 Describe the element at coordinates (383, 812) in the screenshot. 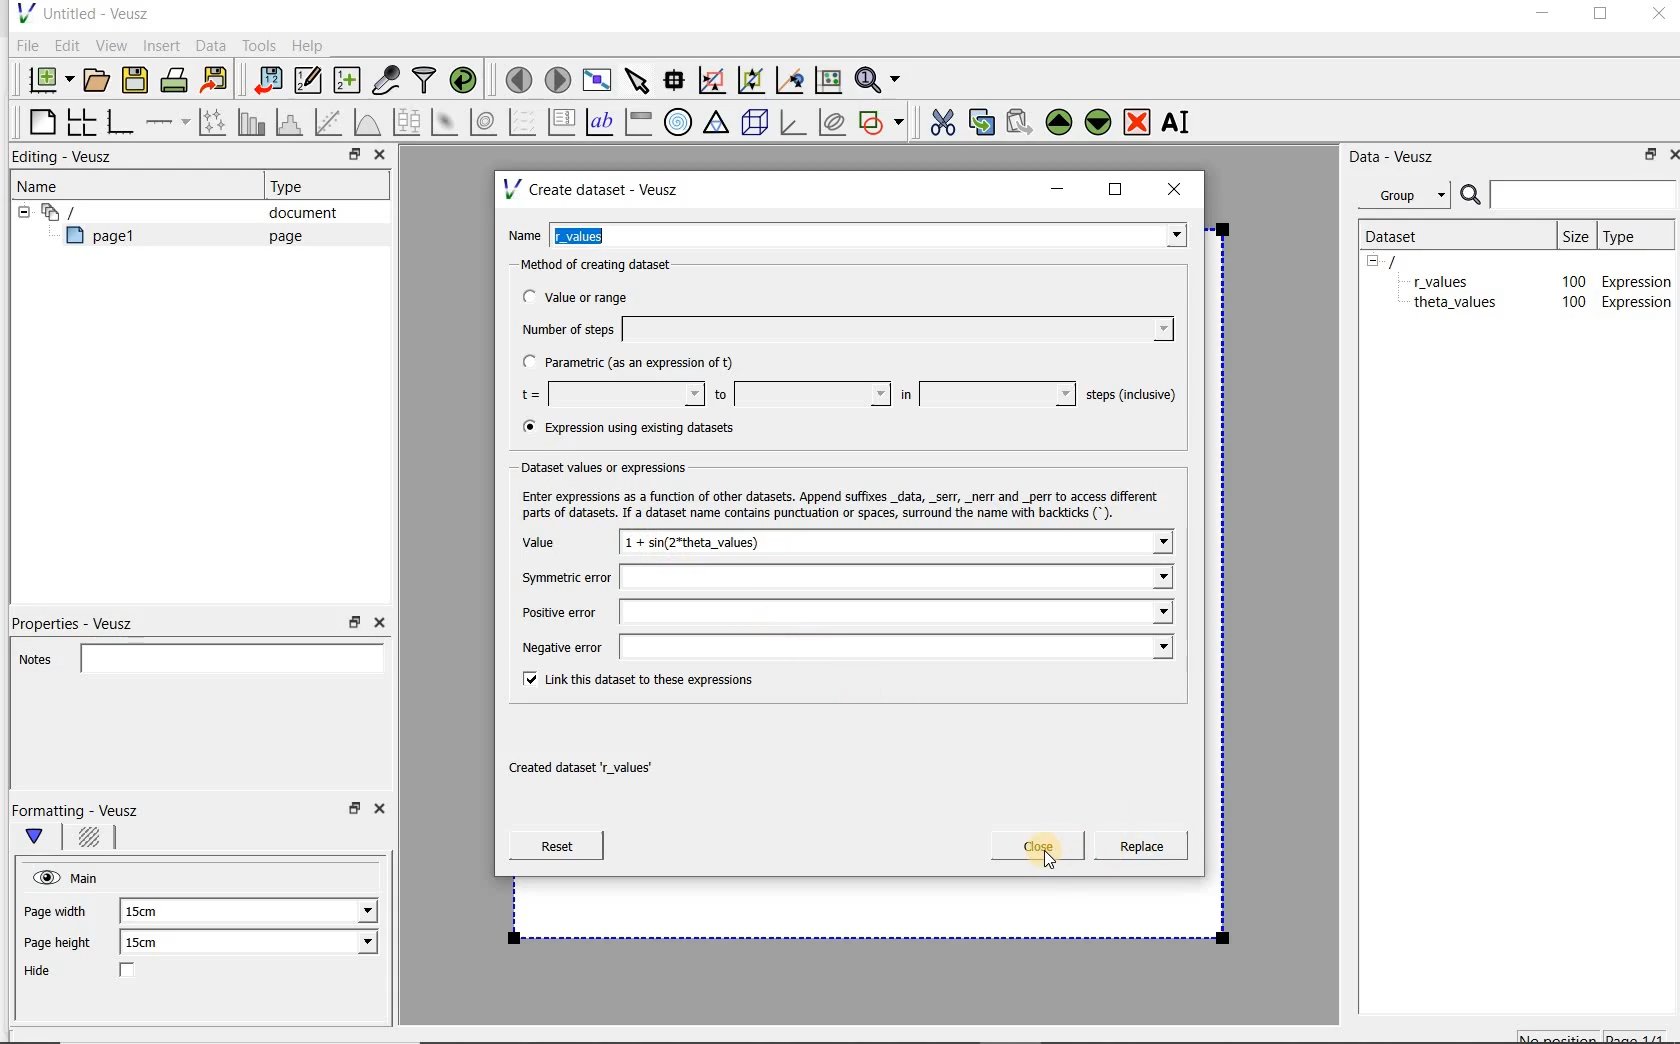

I see `Close` at that location.